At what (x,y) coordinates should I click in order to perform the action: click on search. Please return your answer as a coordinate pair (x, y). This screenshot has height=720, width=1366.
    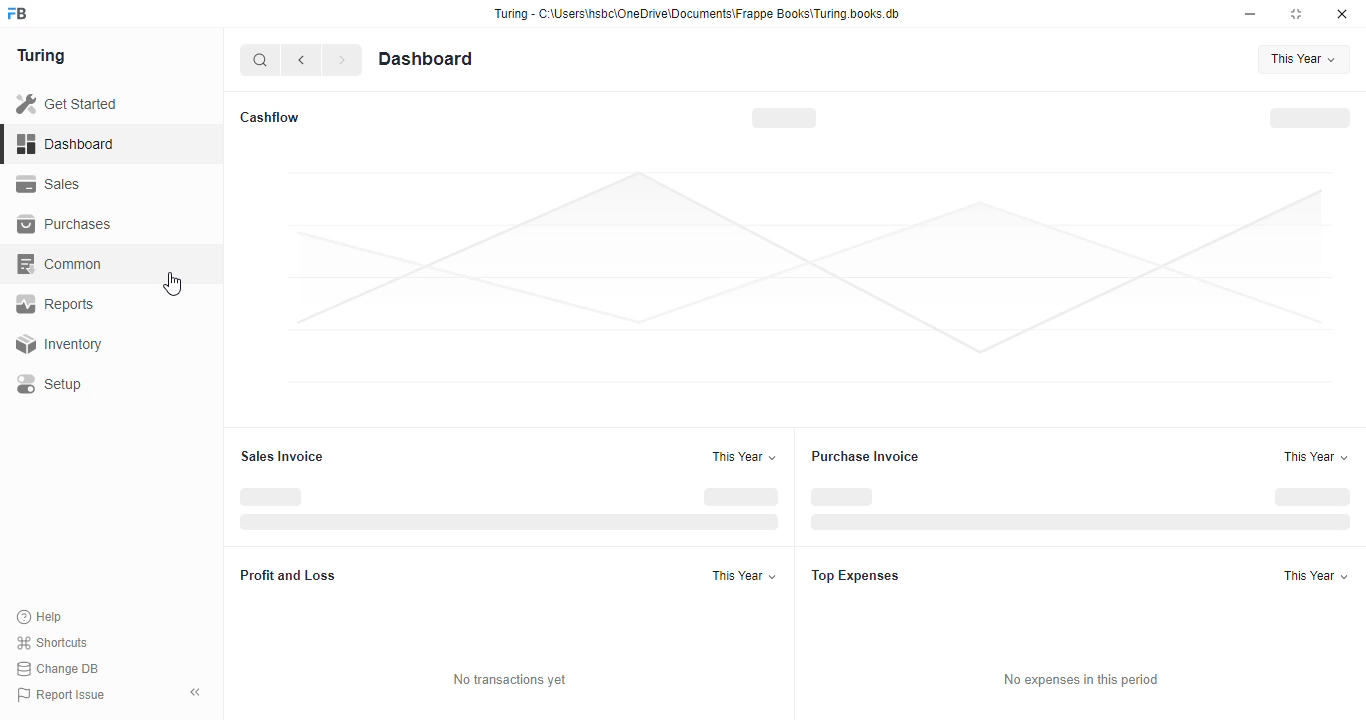
    Looking at the image, I should click on (261, 60).